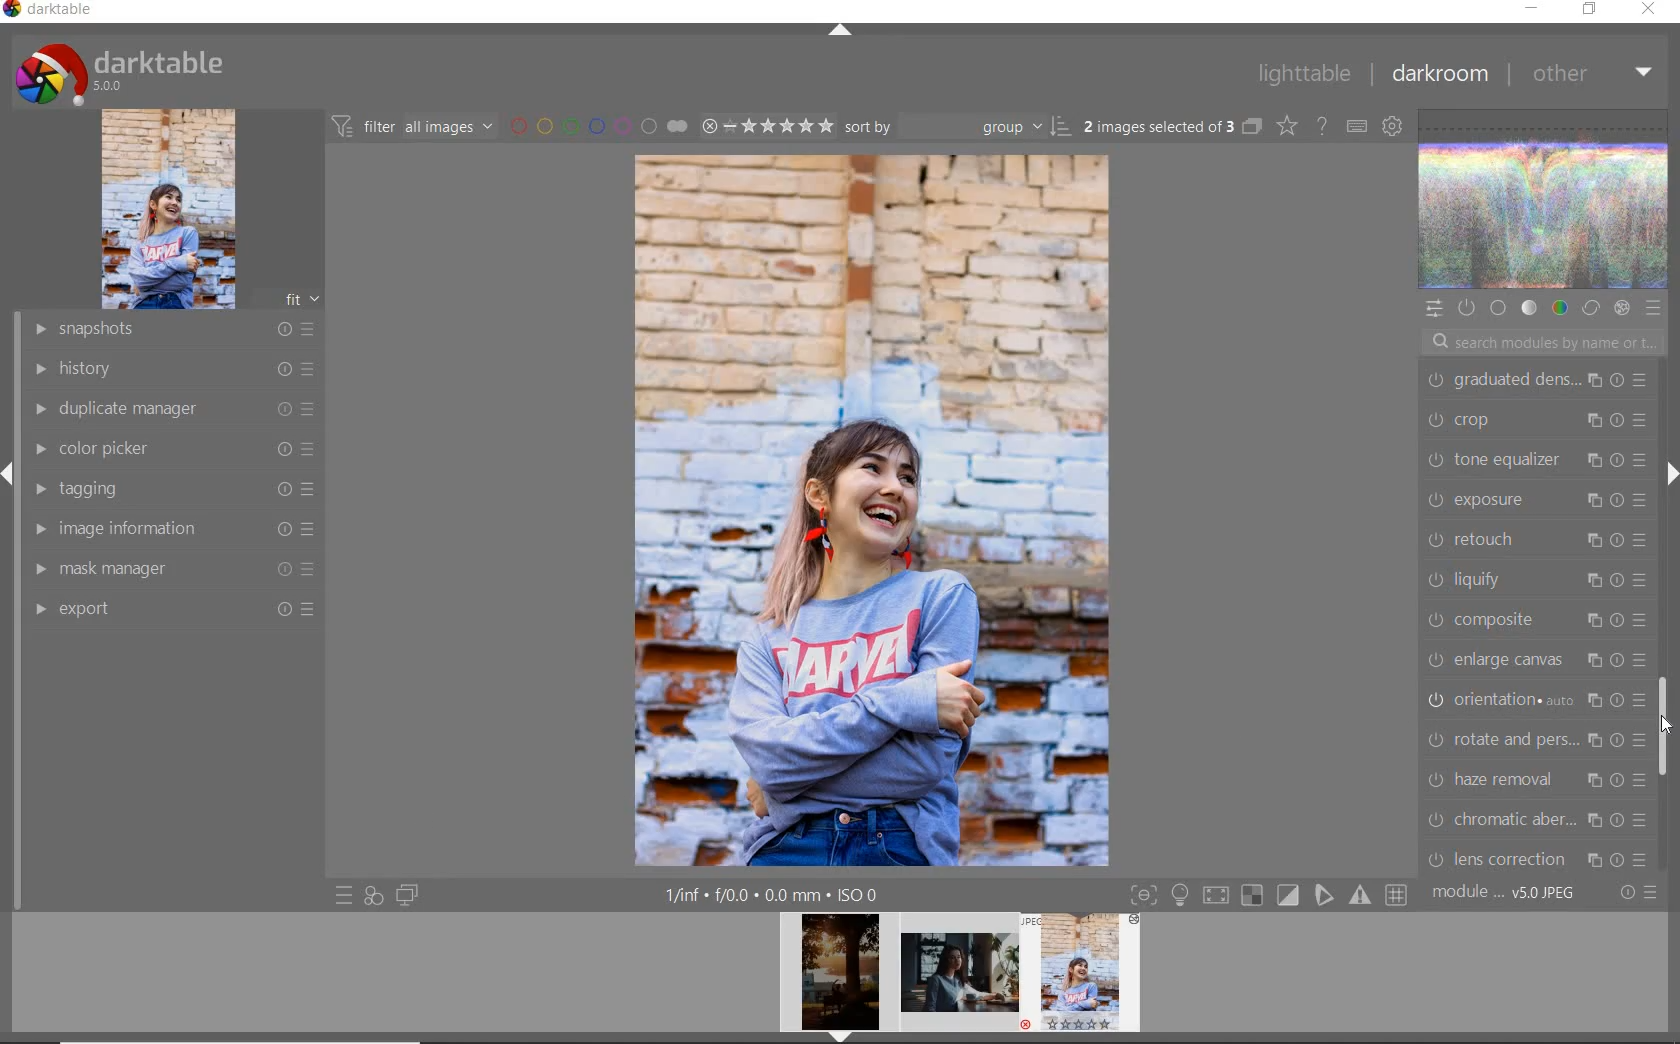  What do you see at coordinates (960, 978) in the screenshot?
I see `image preview` at bounding box center [960, 978].